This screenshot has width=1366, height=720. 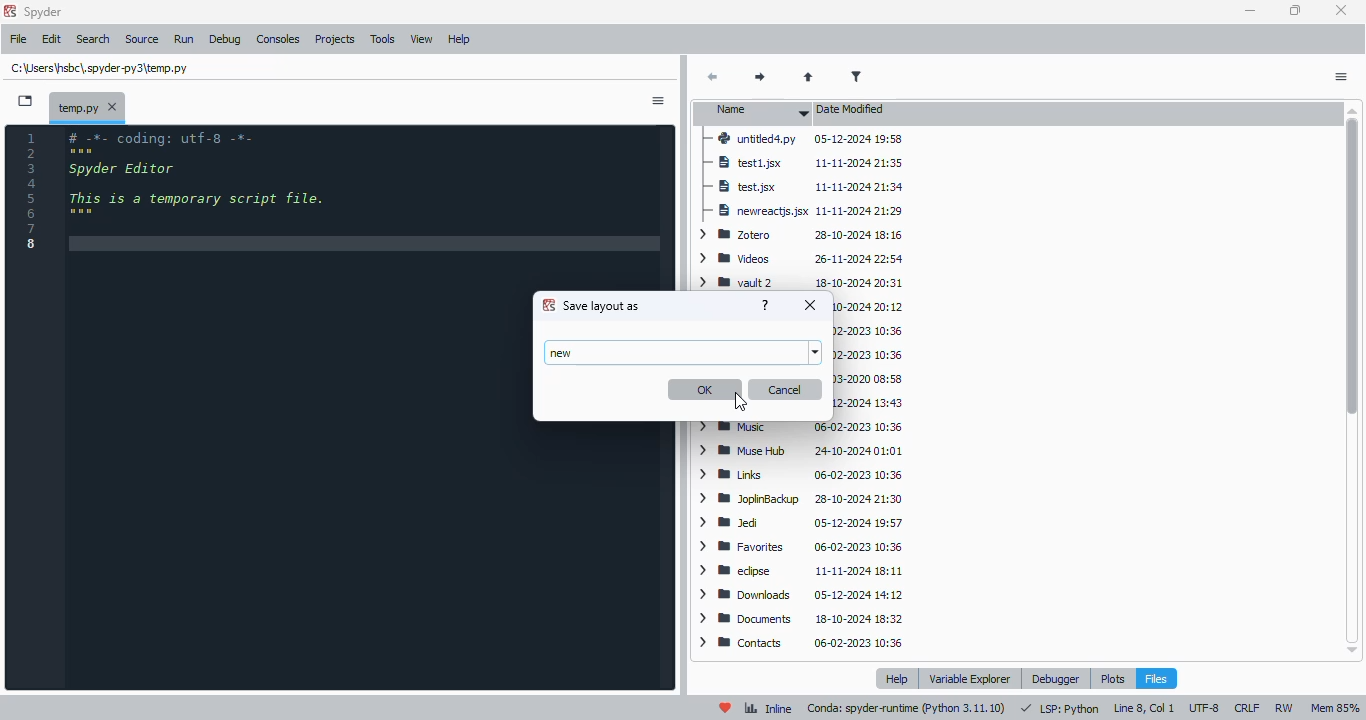 What do you see at coordinates (185, 40) in the screenshot?
I see `run` at bounding box center [185, 40].